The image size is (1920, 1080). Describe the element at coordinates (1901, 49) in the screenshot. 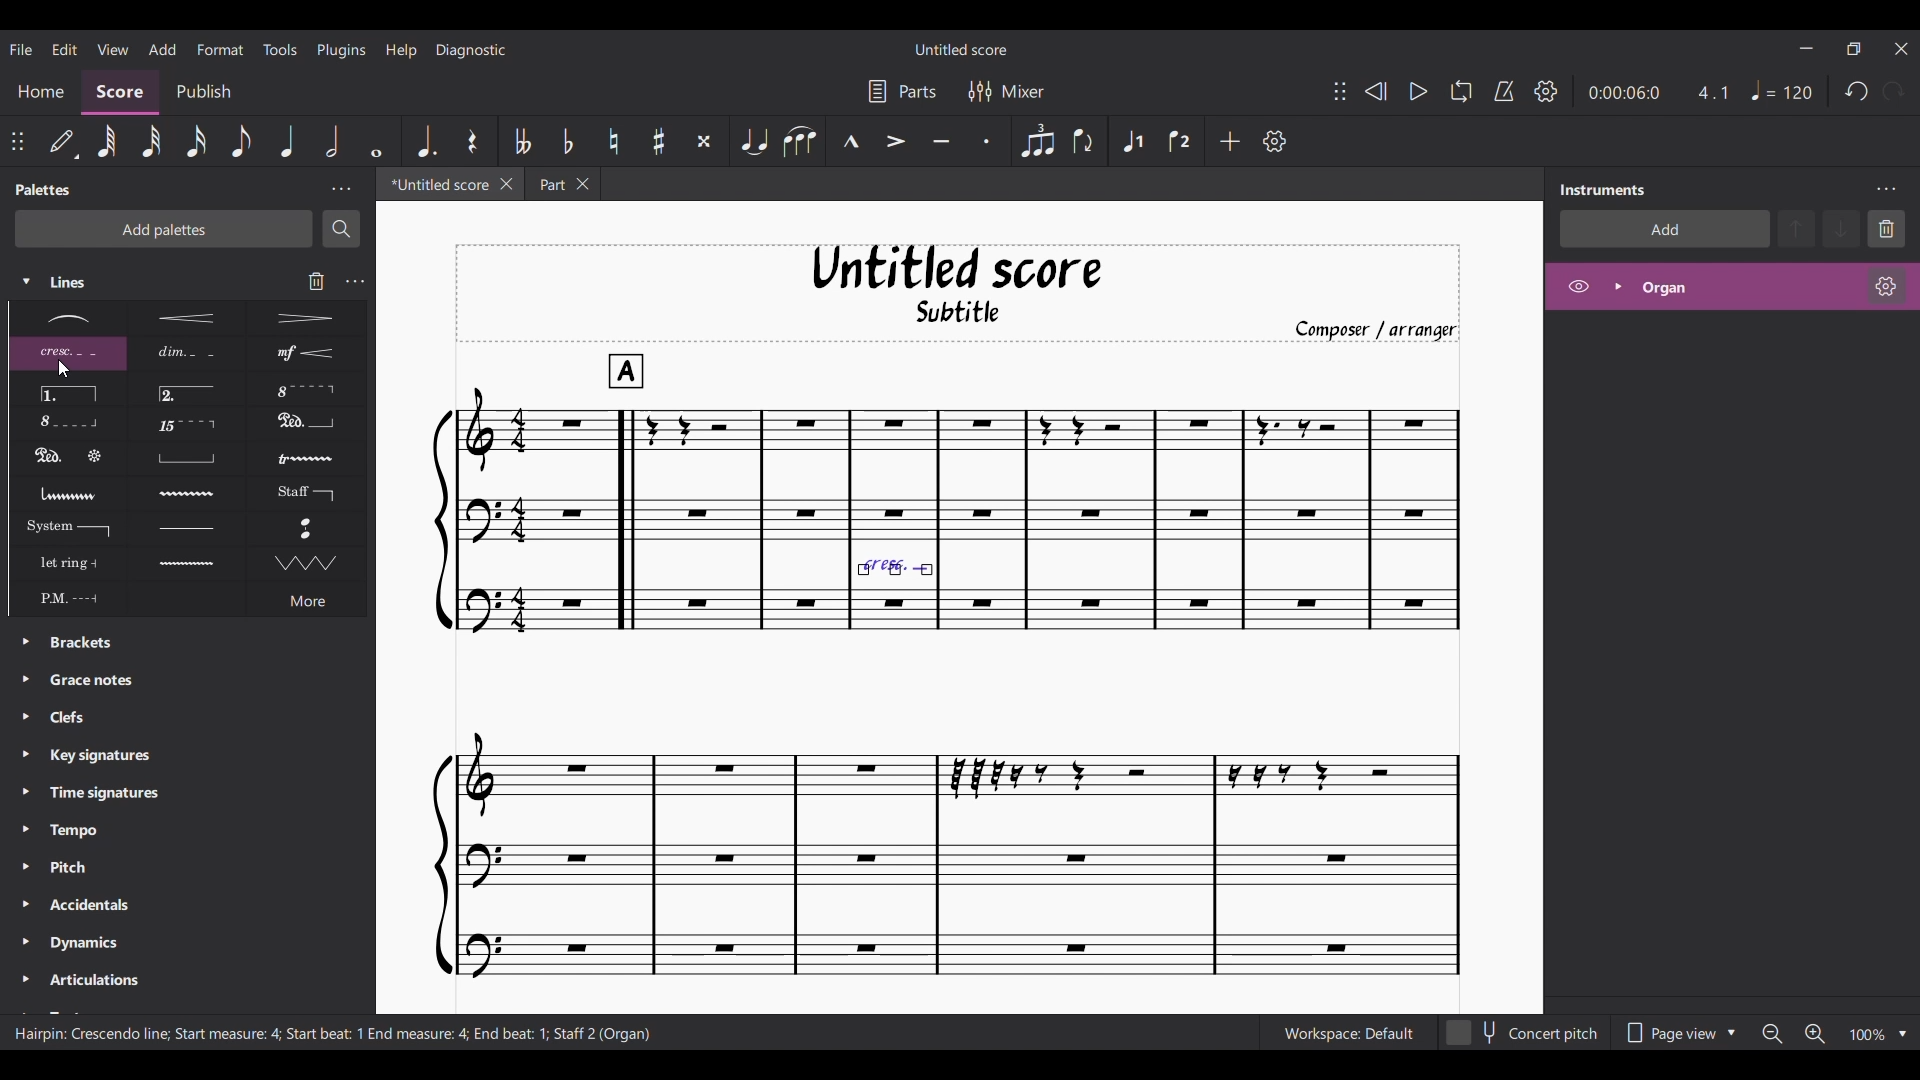

I see `Close interface` at that location.